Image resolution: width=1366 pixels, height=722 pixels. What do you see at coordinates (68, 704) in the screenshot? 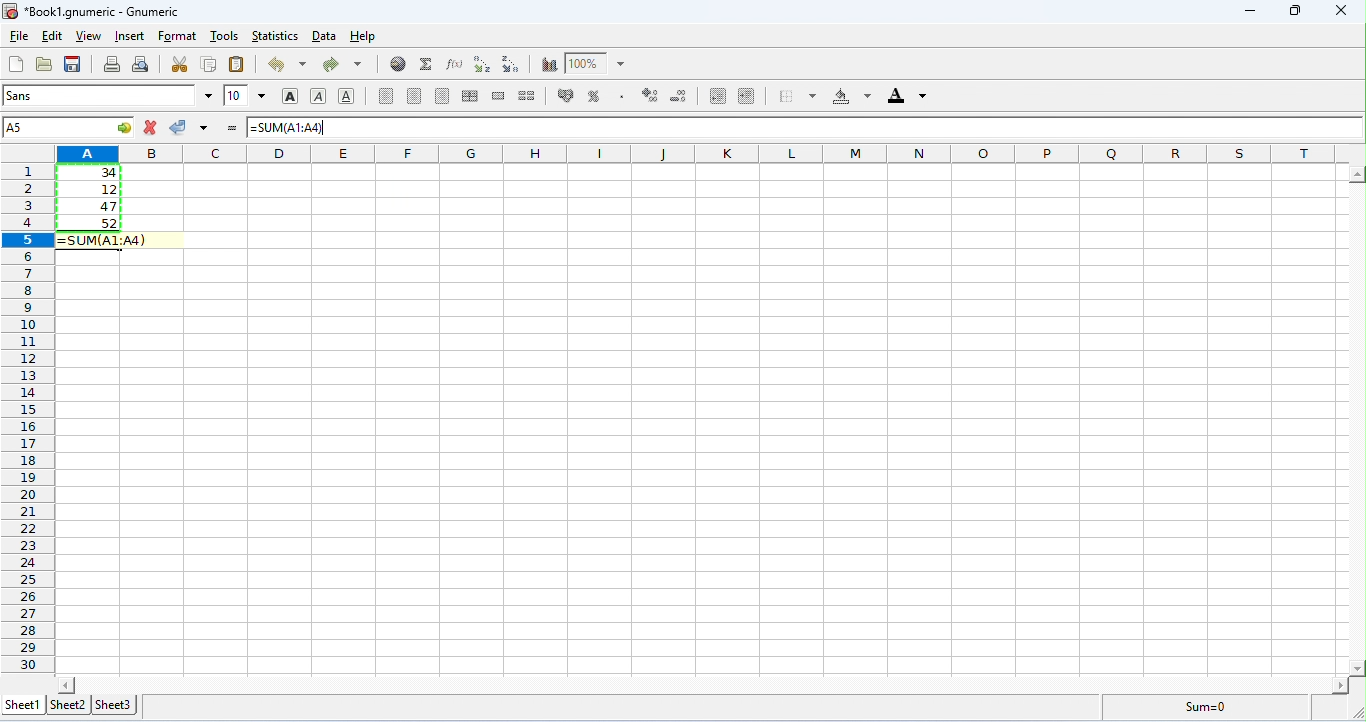
I see `sheet2` at bounding box center [68, 704].